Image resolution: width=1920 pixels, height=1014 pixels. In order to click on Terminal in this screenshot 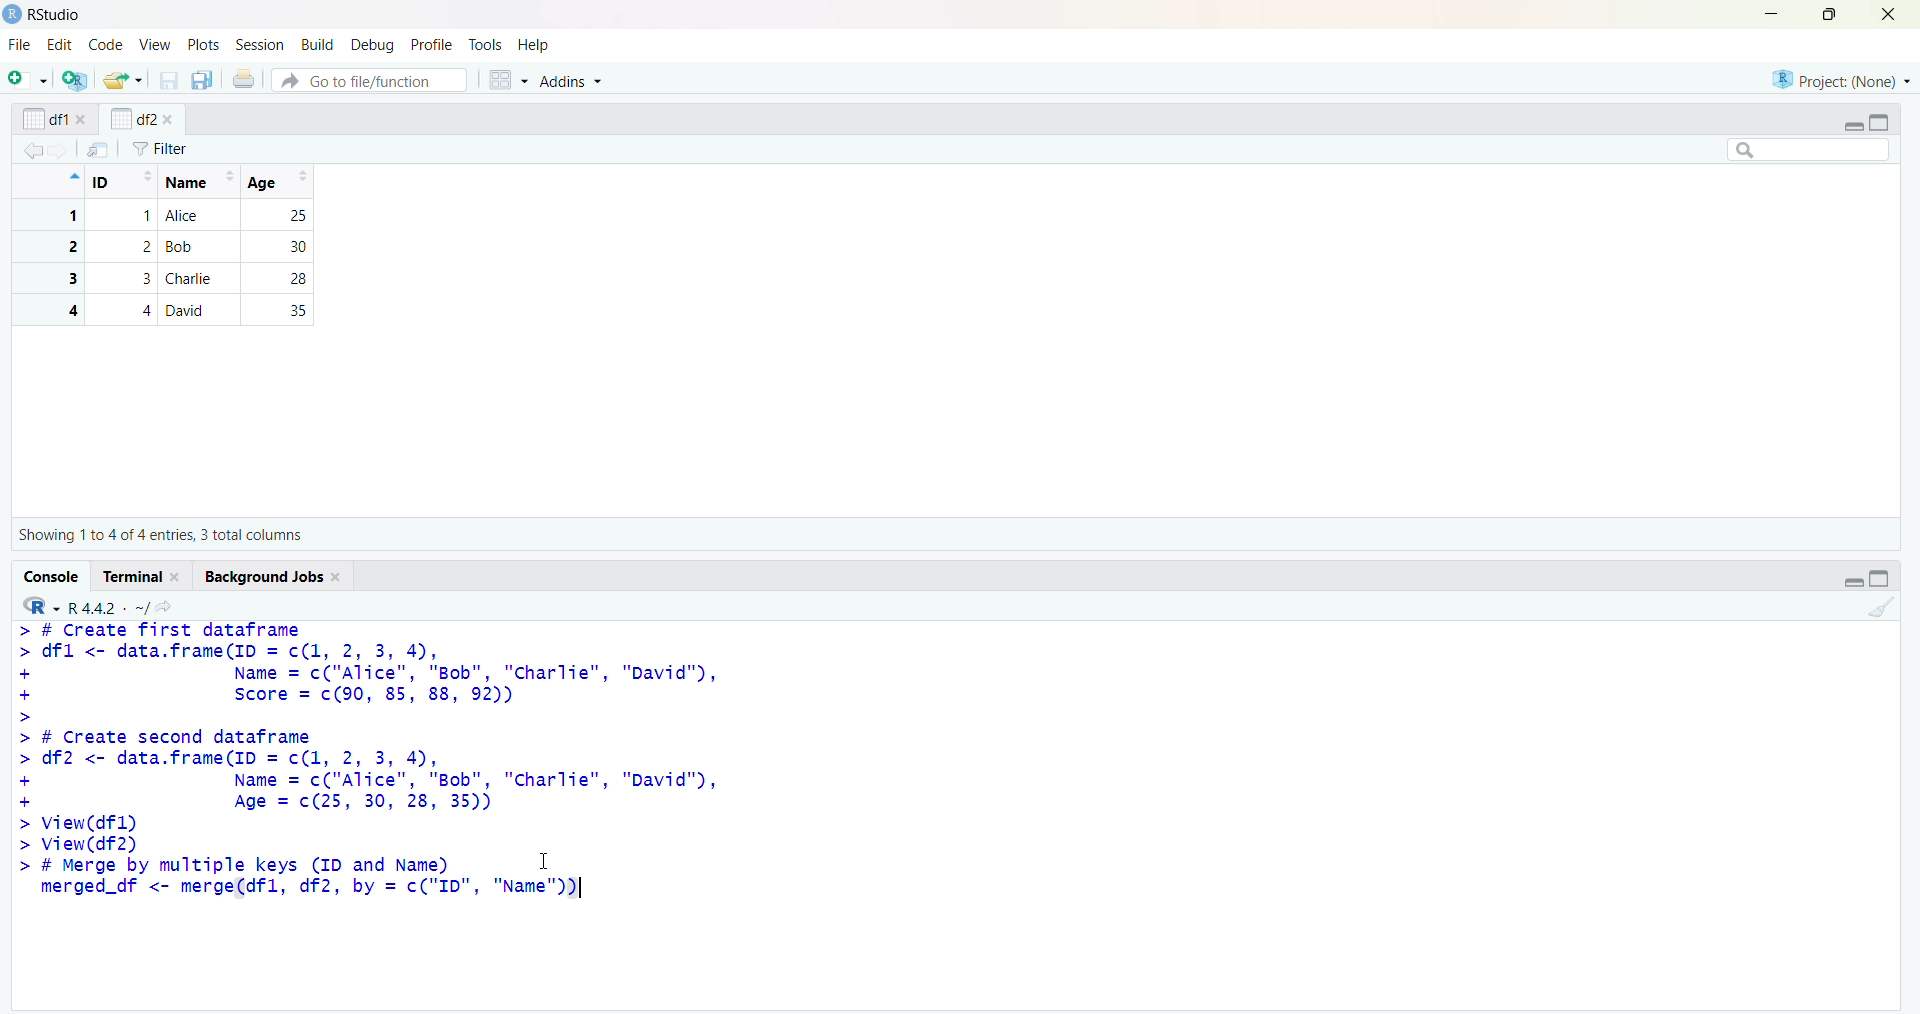, I will do `click(134, 576)`.